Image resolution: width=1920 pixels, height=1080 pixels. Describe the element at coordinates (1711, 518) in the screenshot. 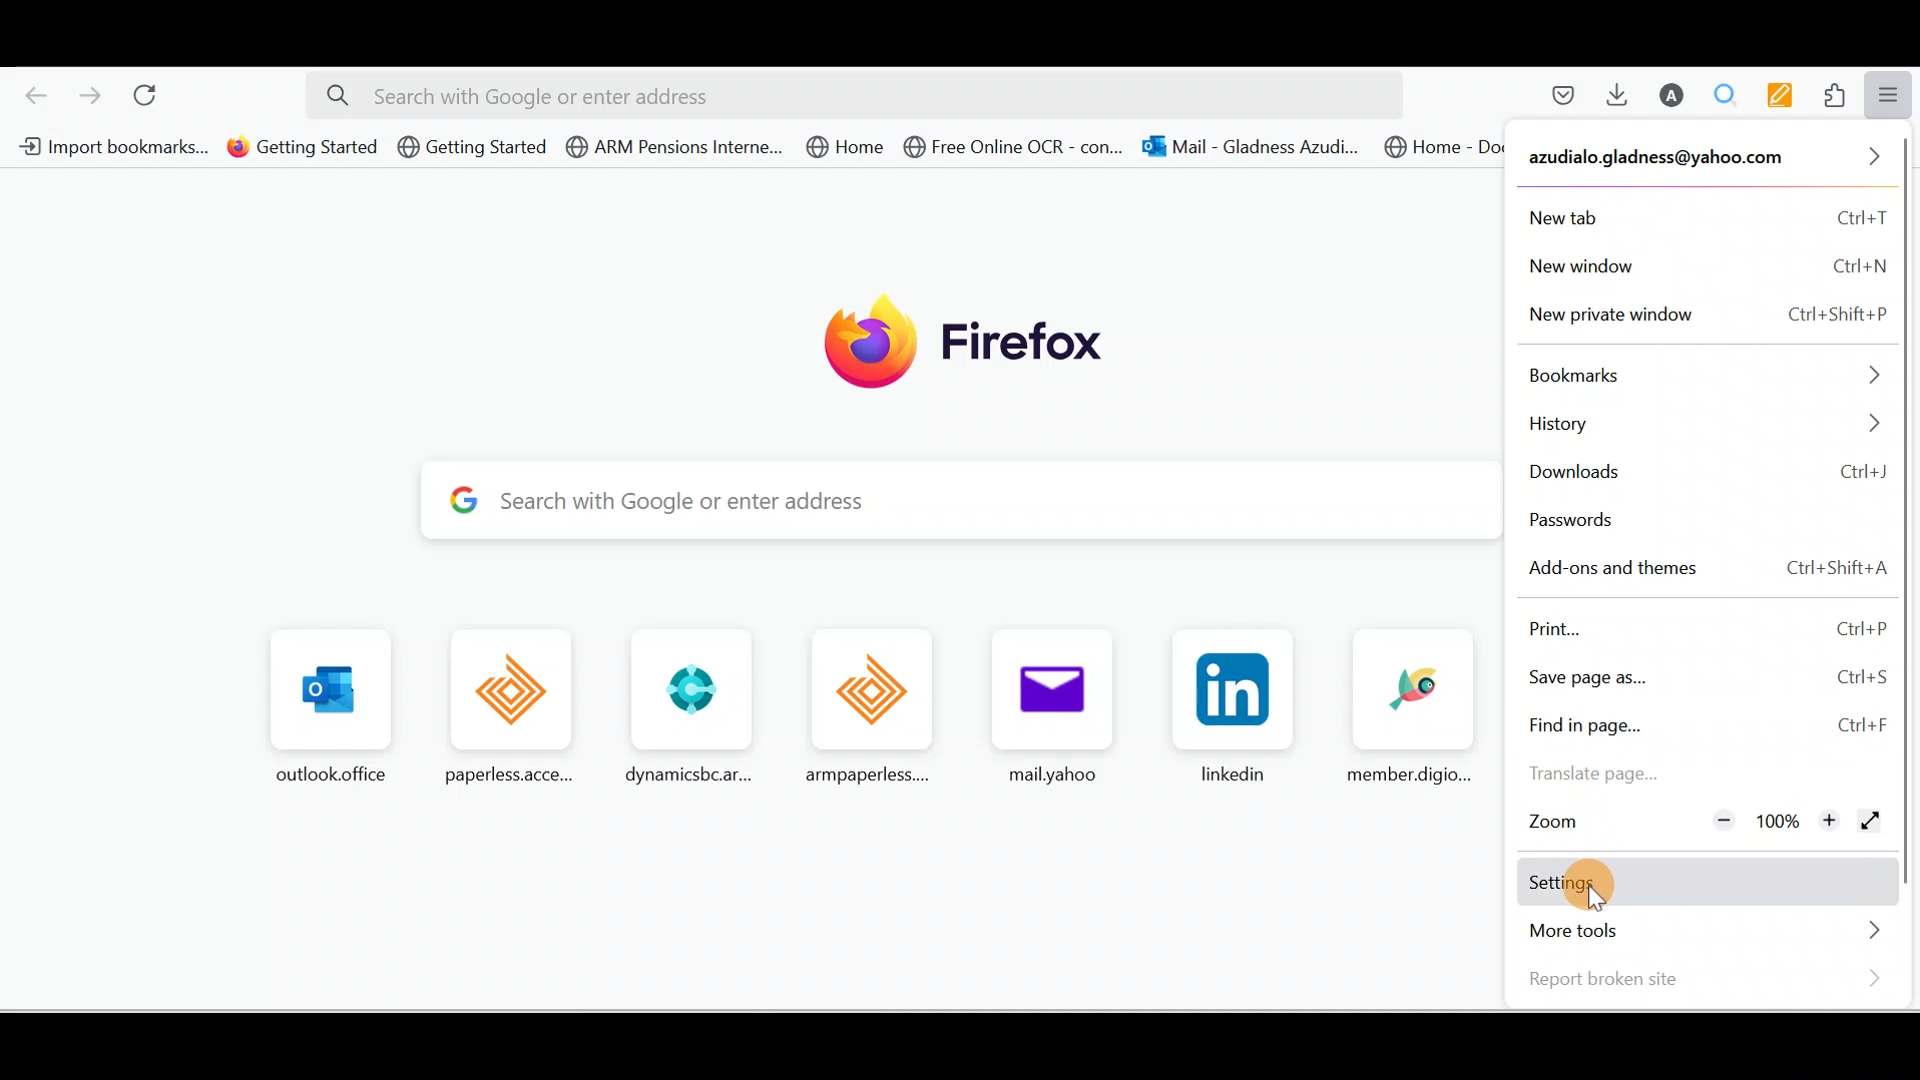

I see `Passwords` at that location.